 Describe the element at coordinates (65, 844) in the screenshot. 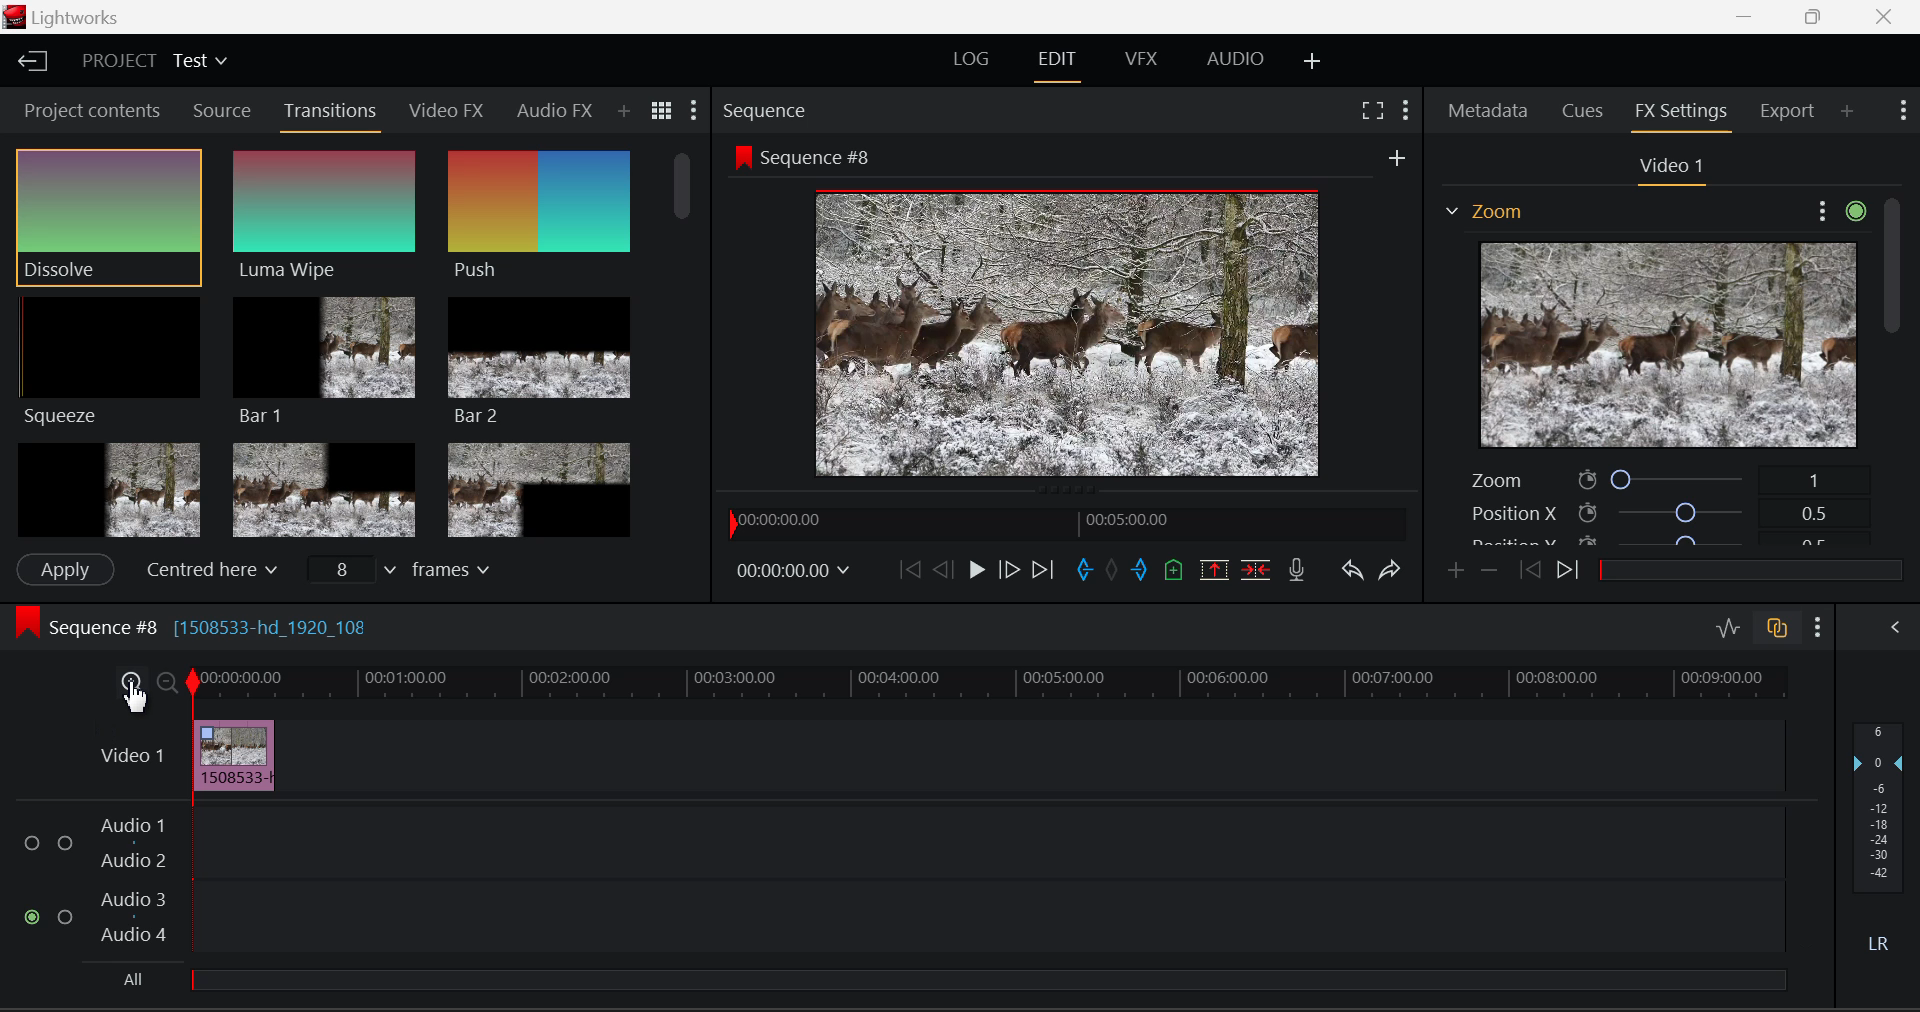

I see `Audio Input Checkbox` at that location.